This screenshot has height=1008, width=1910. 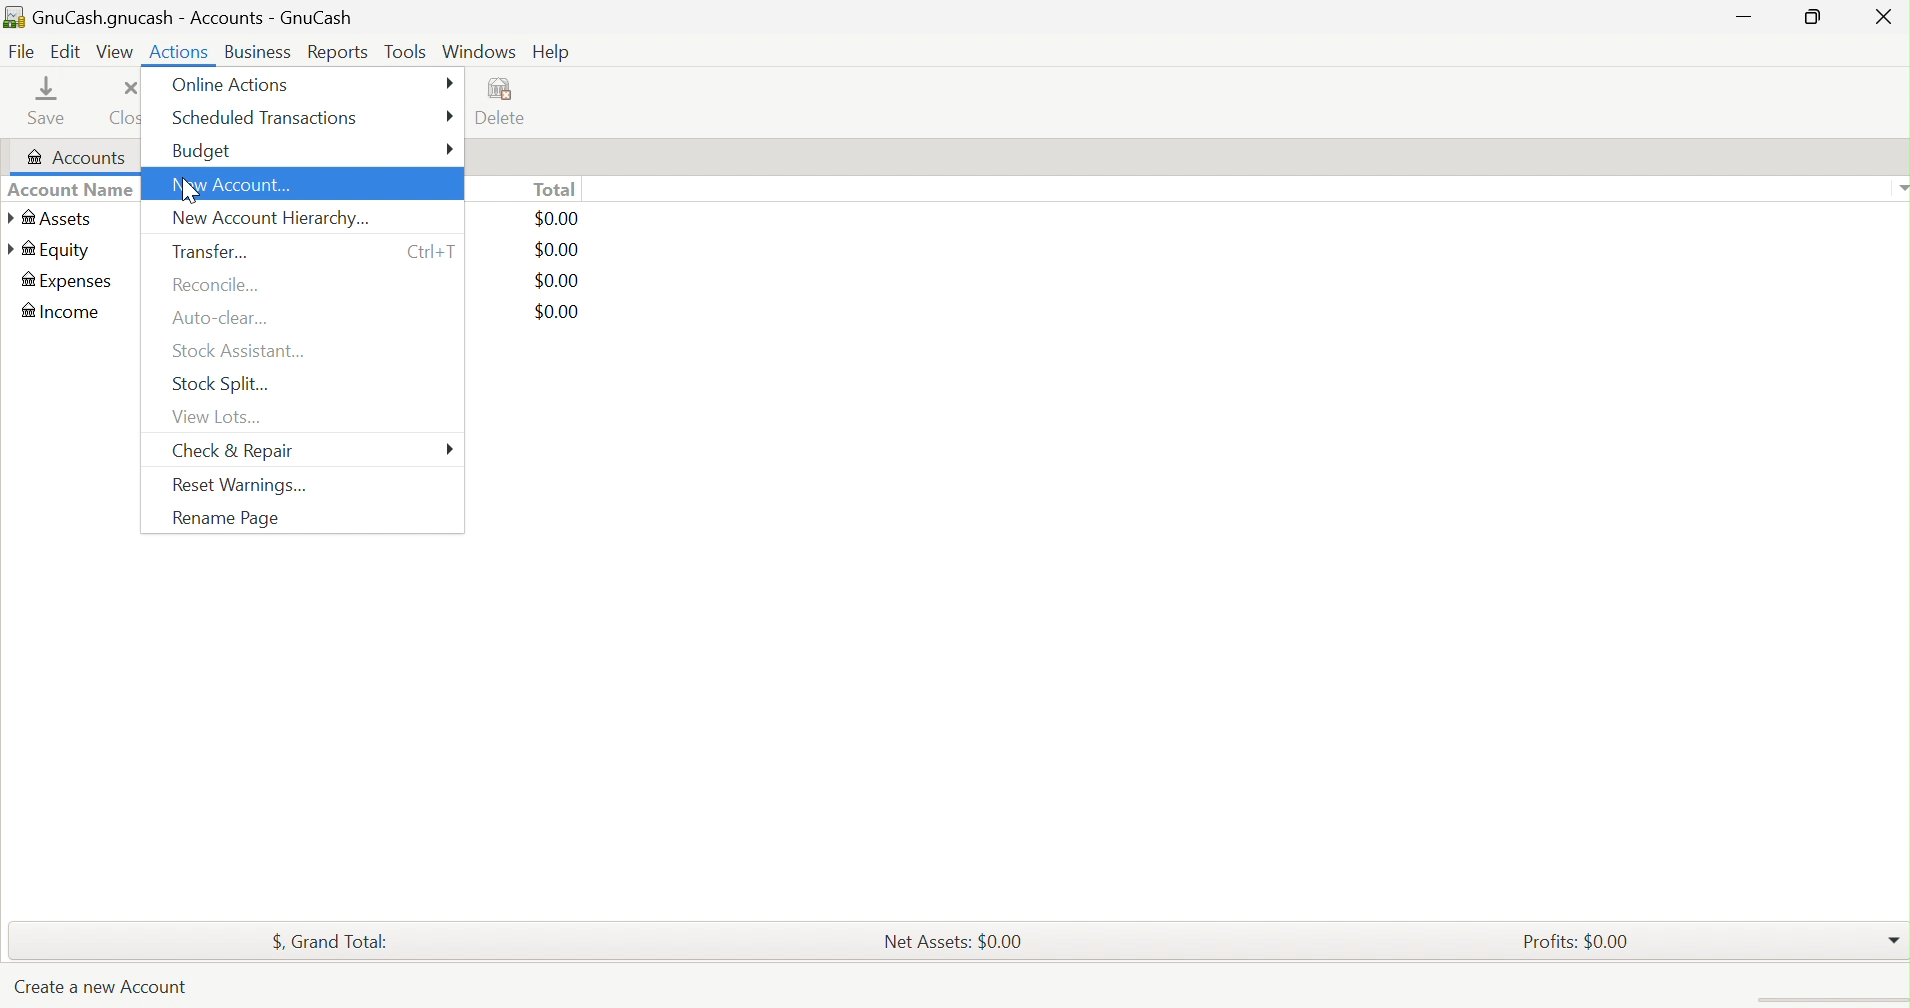 I want to click on cursor, so click(x=191, y=194).